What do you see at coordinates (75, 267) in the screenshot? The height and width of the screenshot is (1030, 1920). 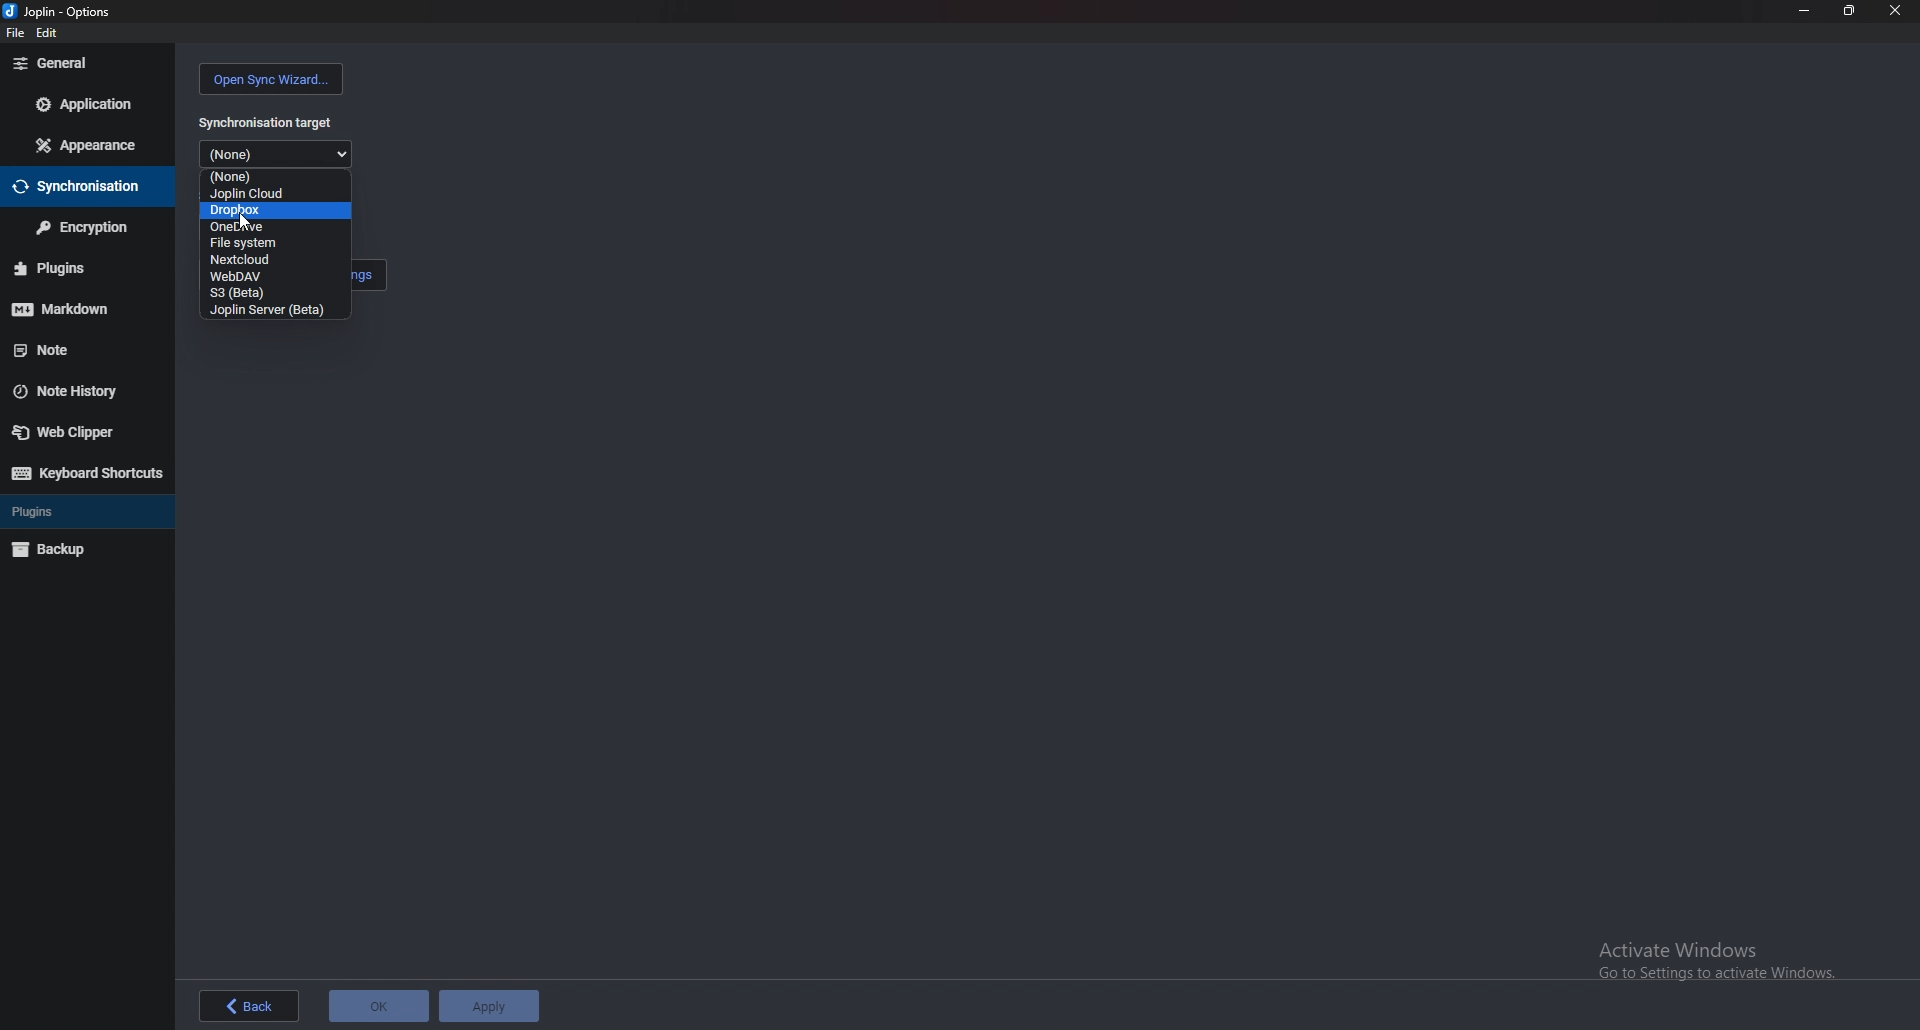 I see `plugins` at bounding box center [75, 267].